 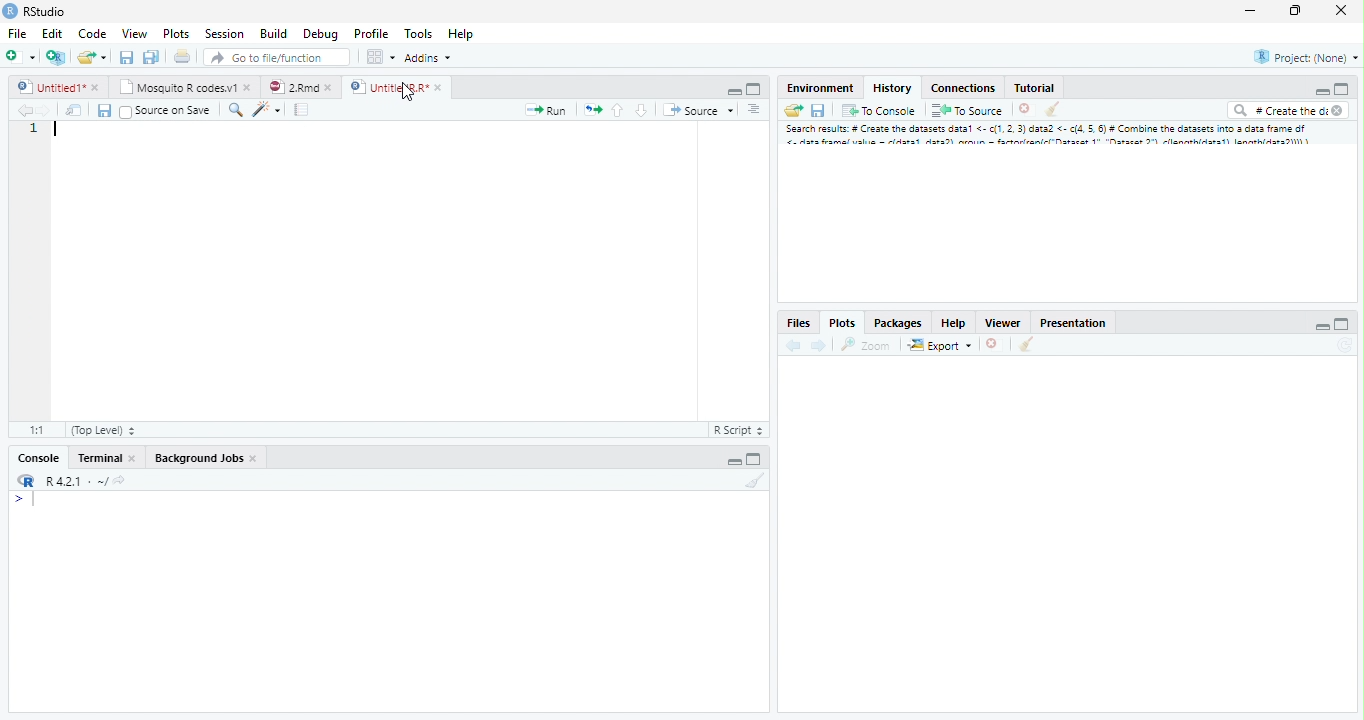 What do you see at coordinates (420, 35) in the screenshot?
I see `Tools` at bounding box center [420, 35].